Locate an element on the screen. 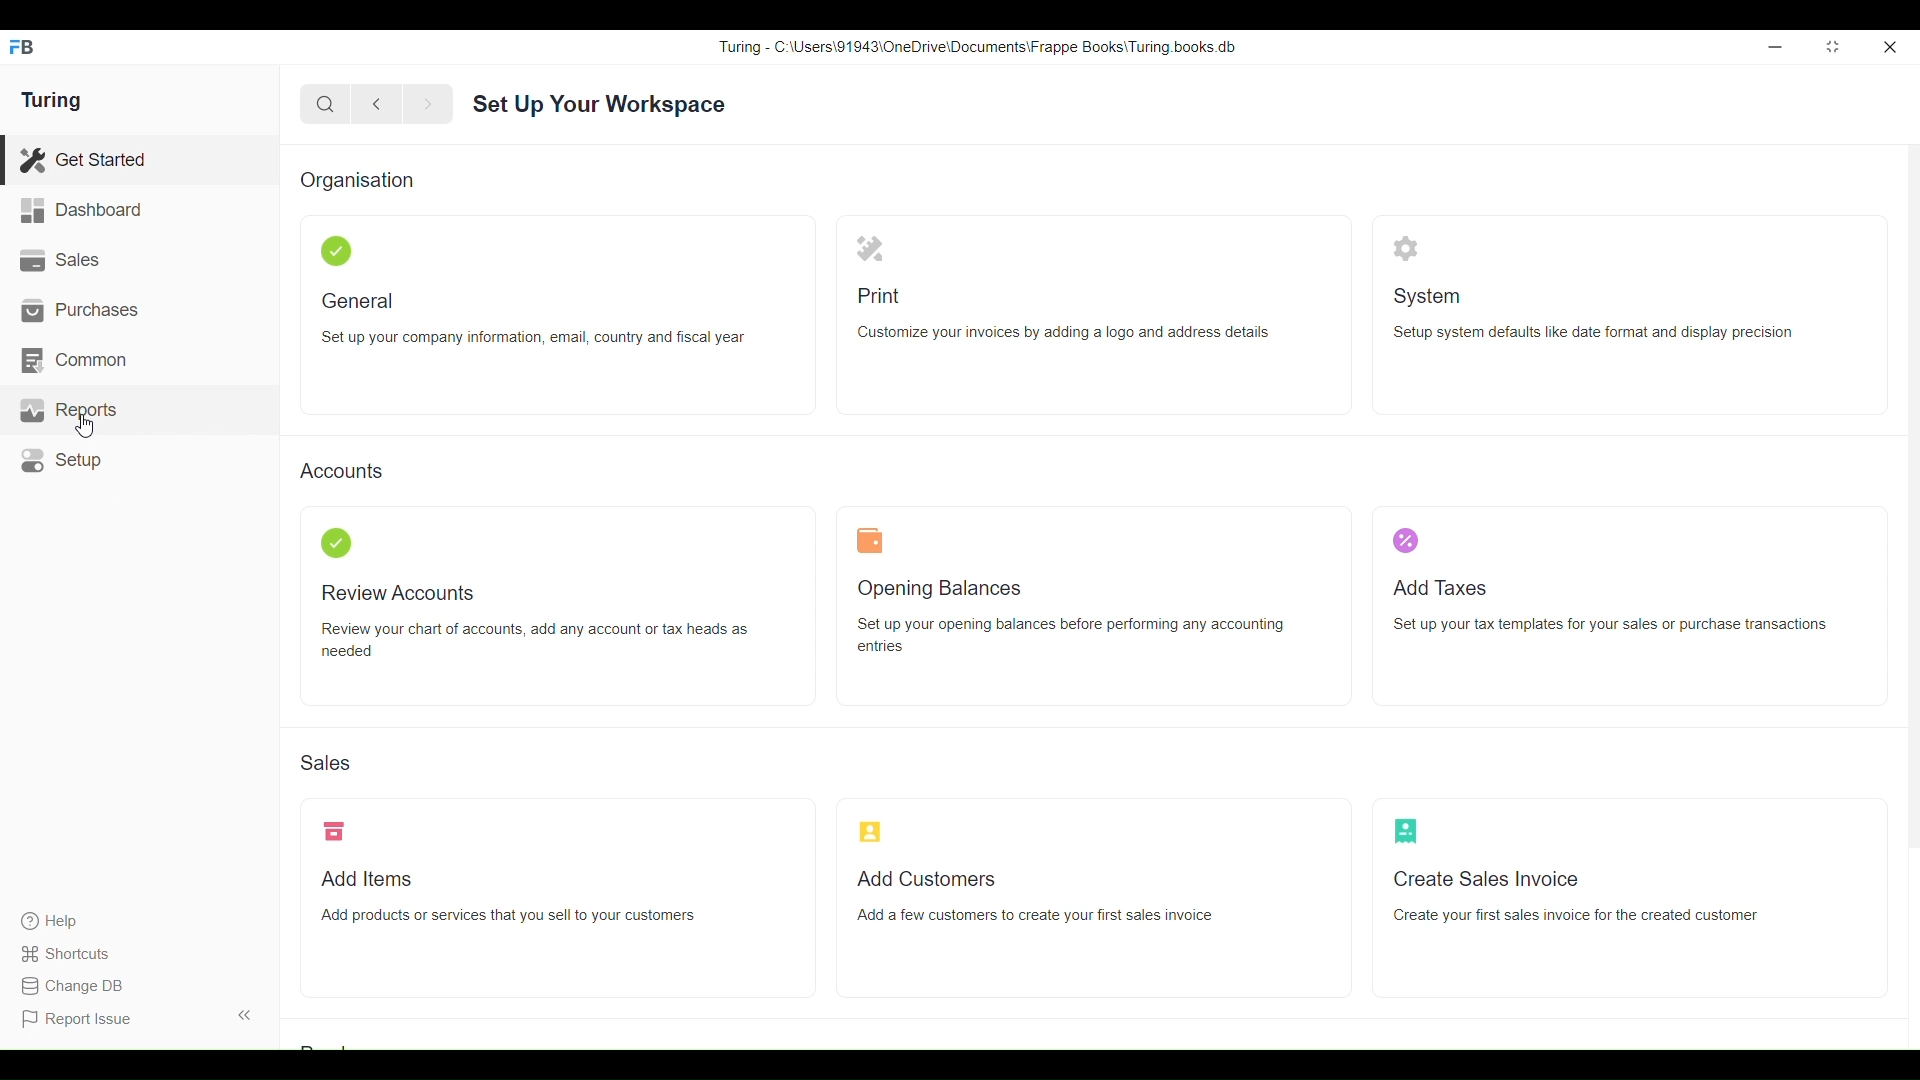 The width and height of the screenshot is (1920, 1080). Report Issue is located at coordinates (80, 1019).